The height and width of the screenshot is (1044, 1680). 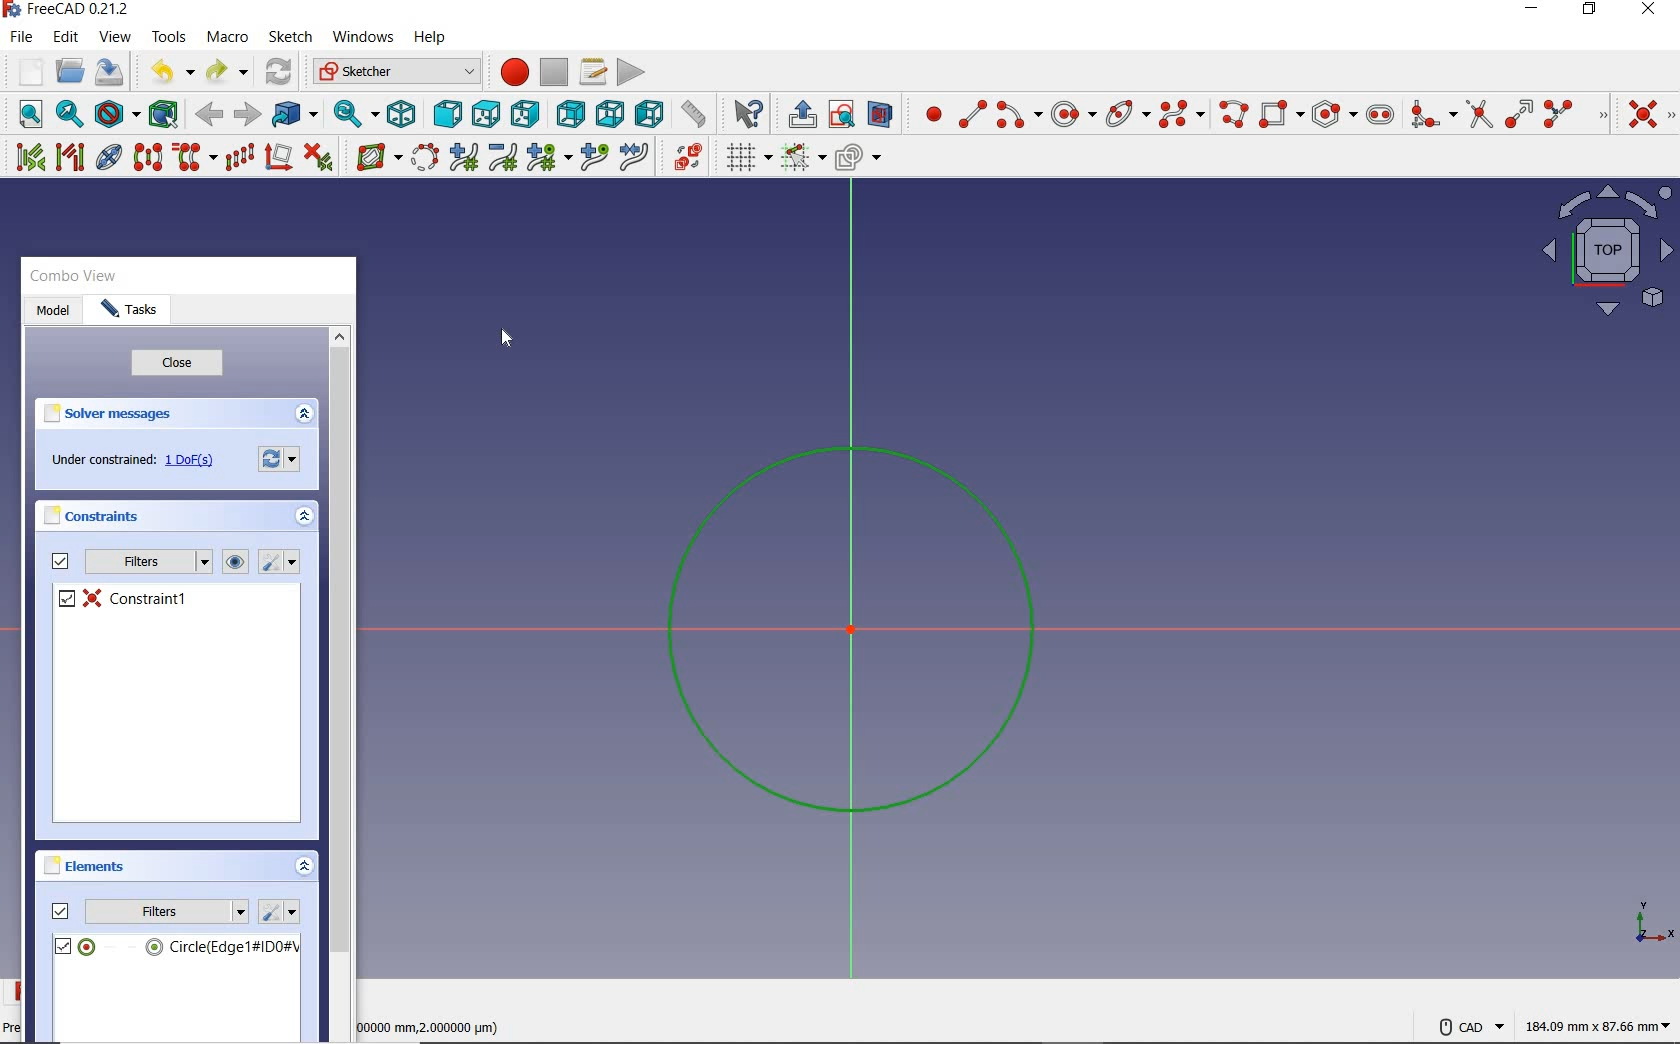 I want to click on create rectangle, so click(x=1282, y=114).